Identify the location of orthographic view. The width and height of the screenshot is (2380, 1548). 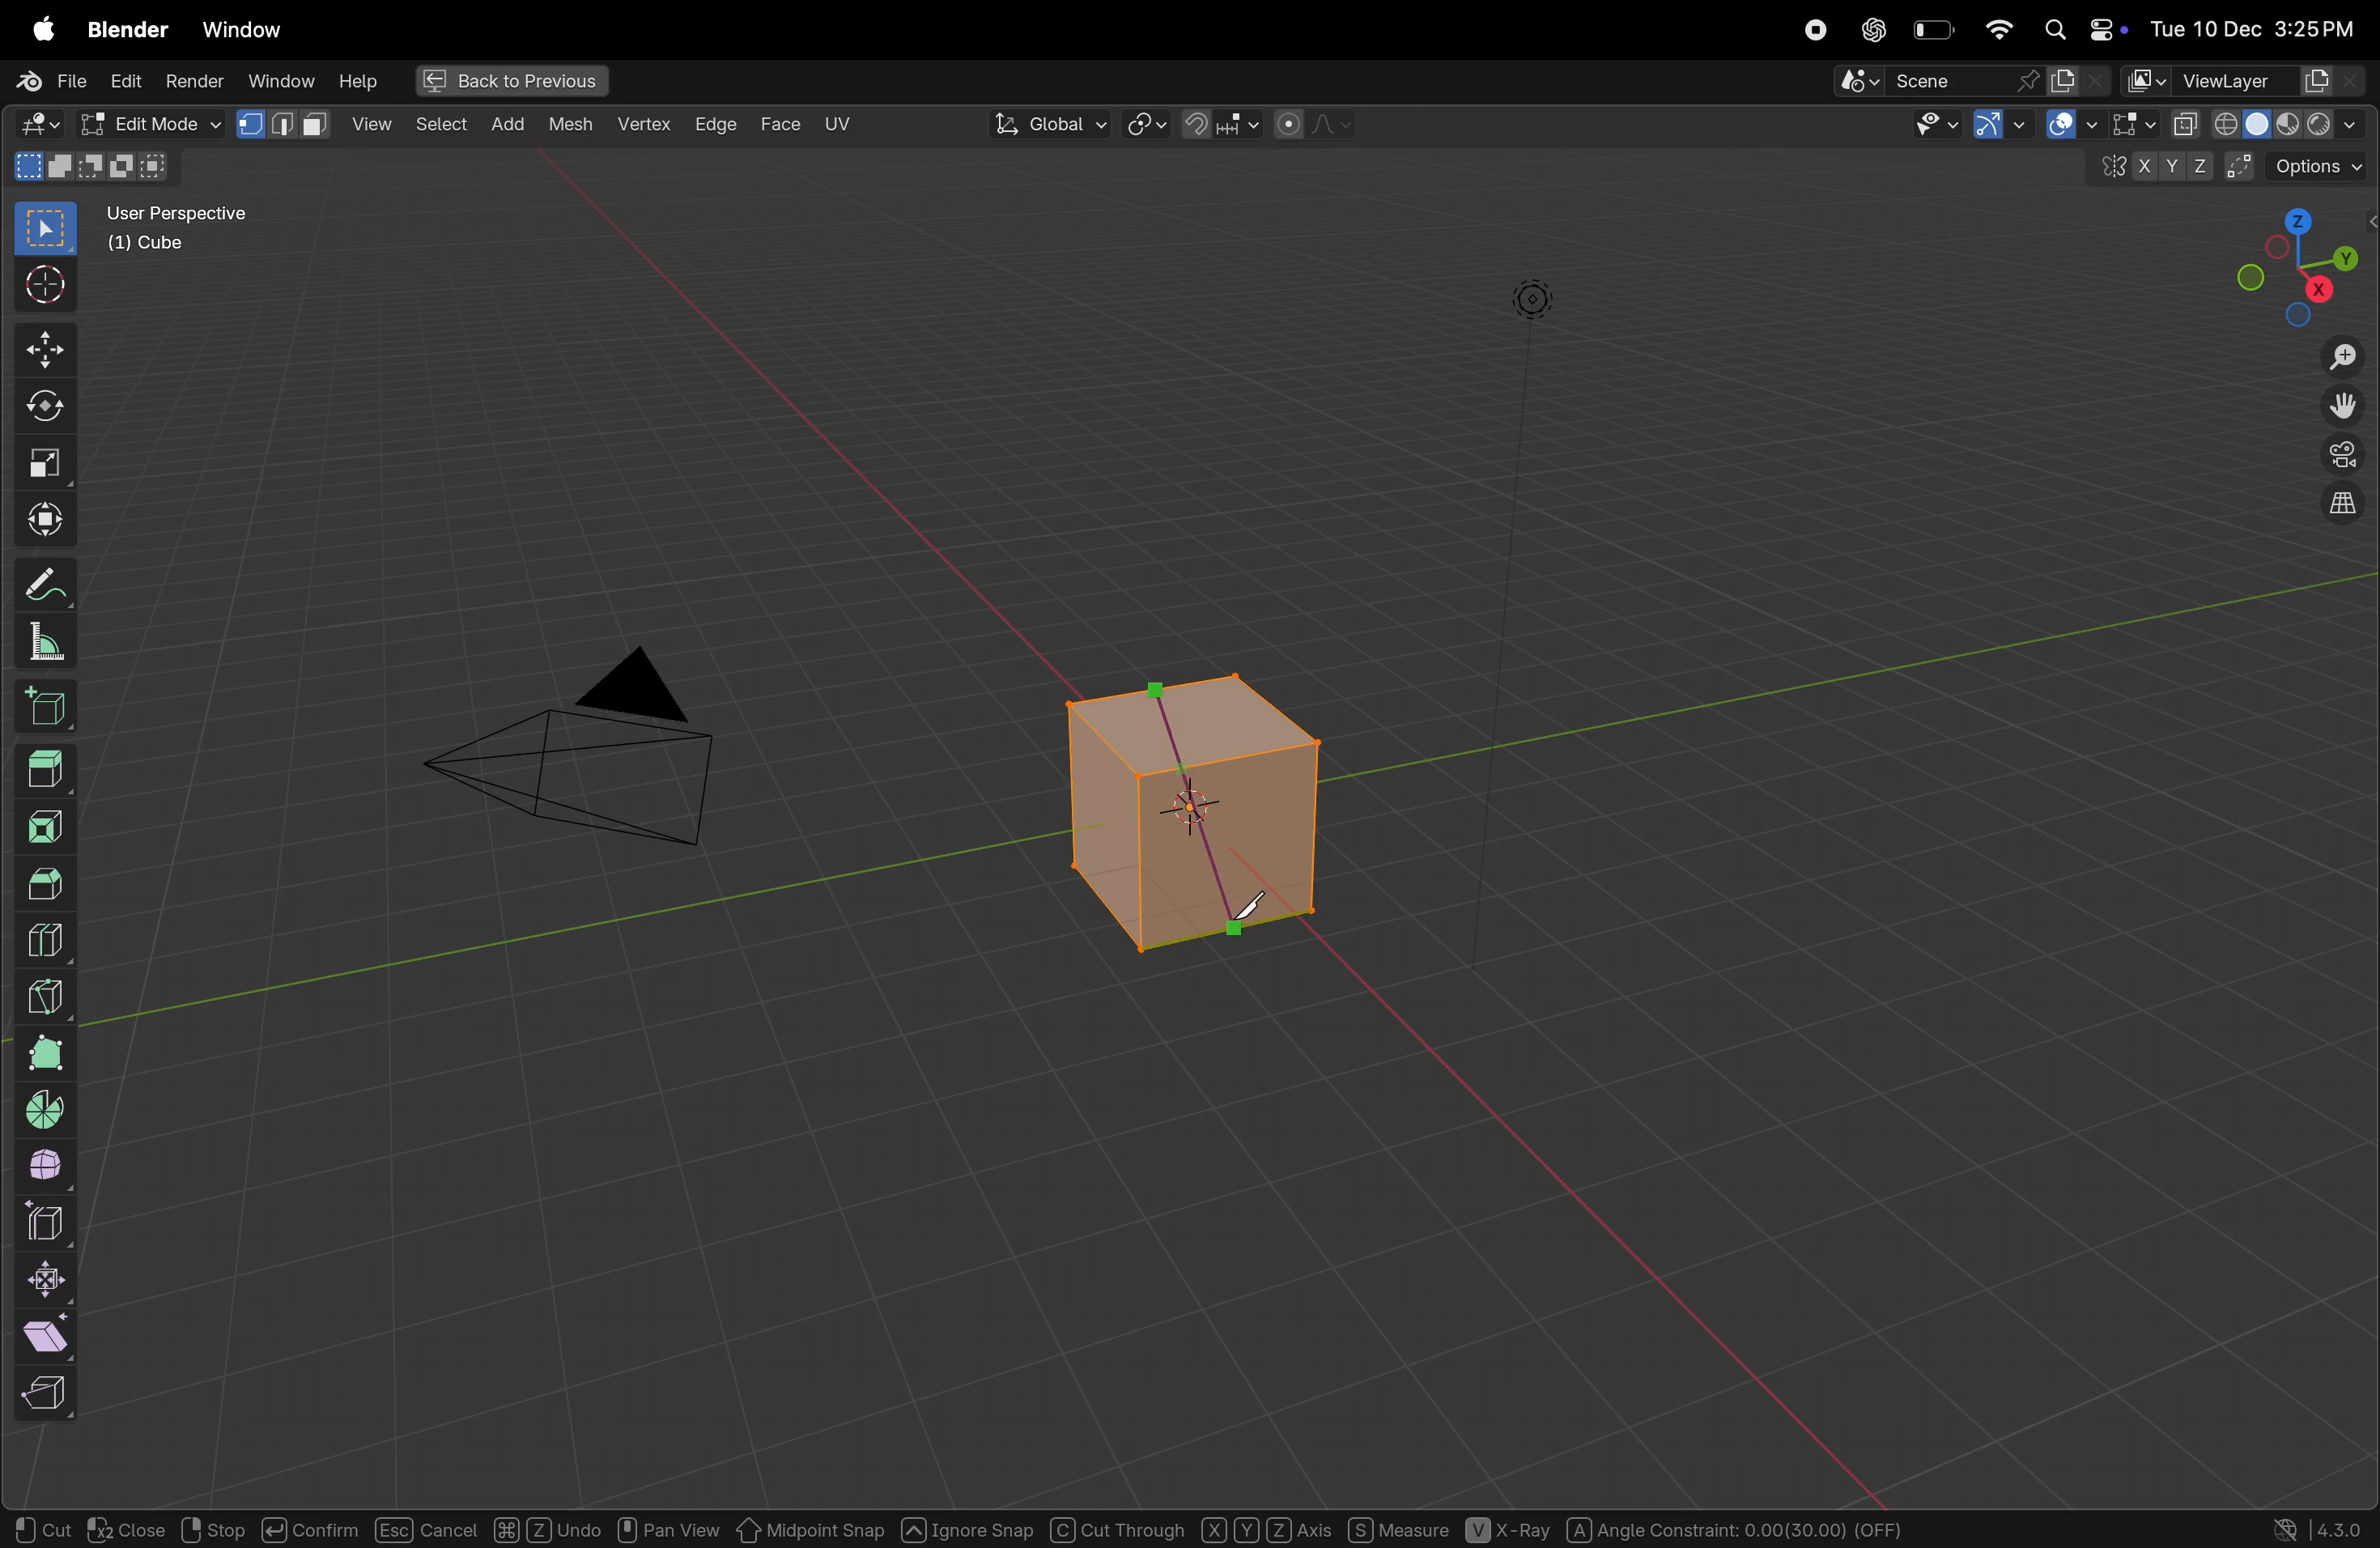
(2337, 509).